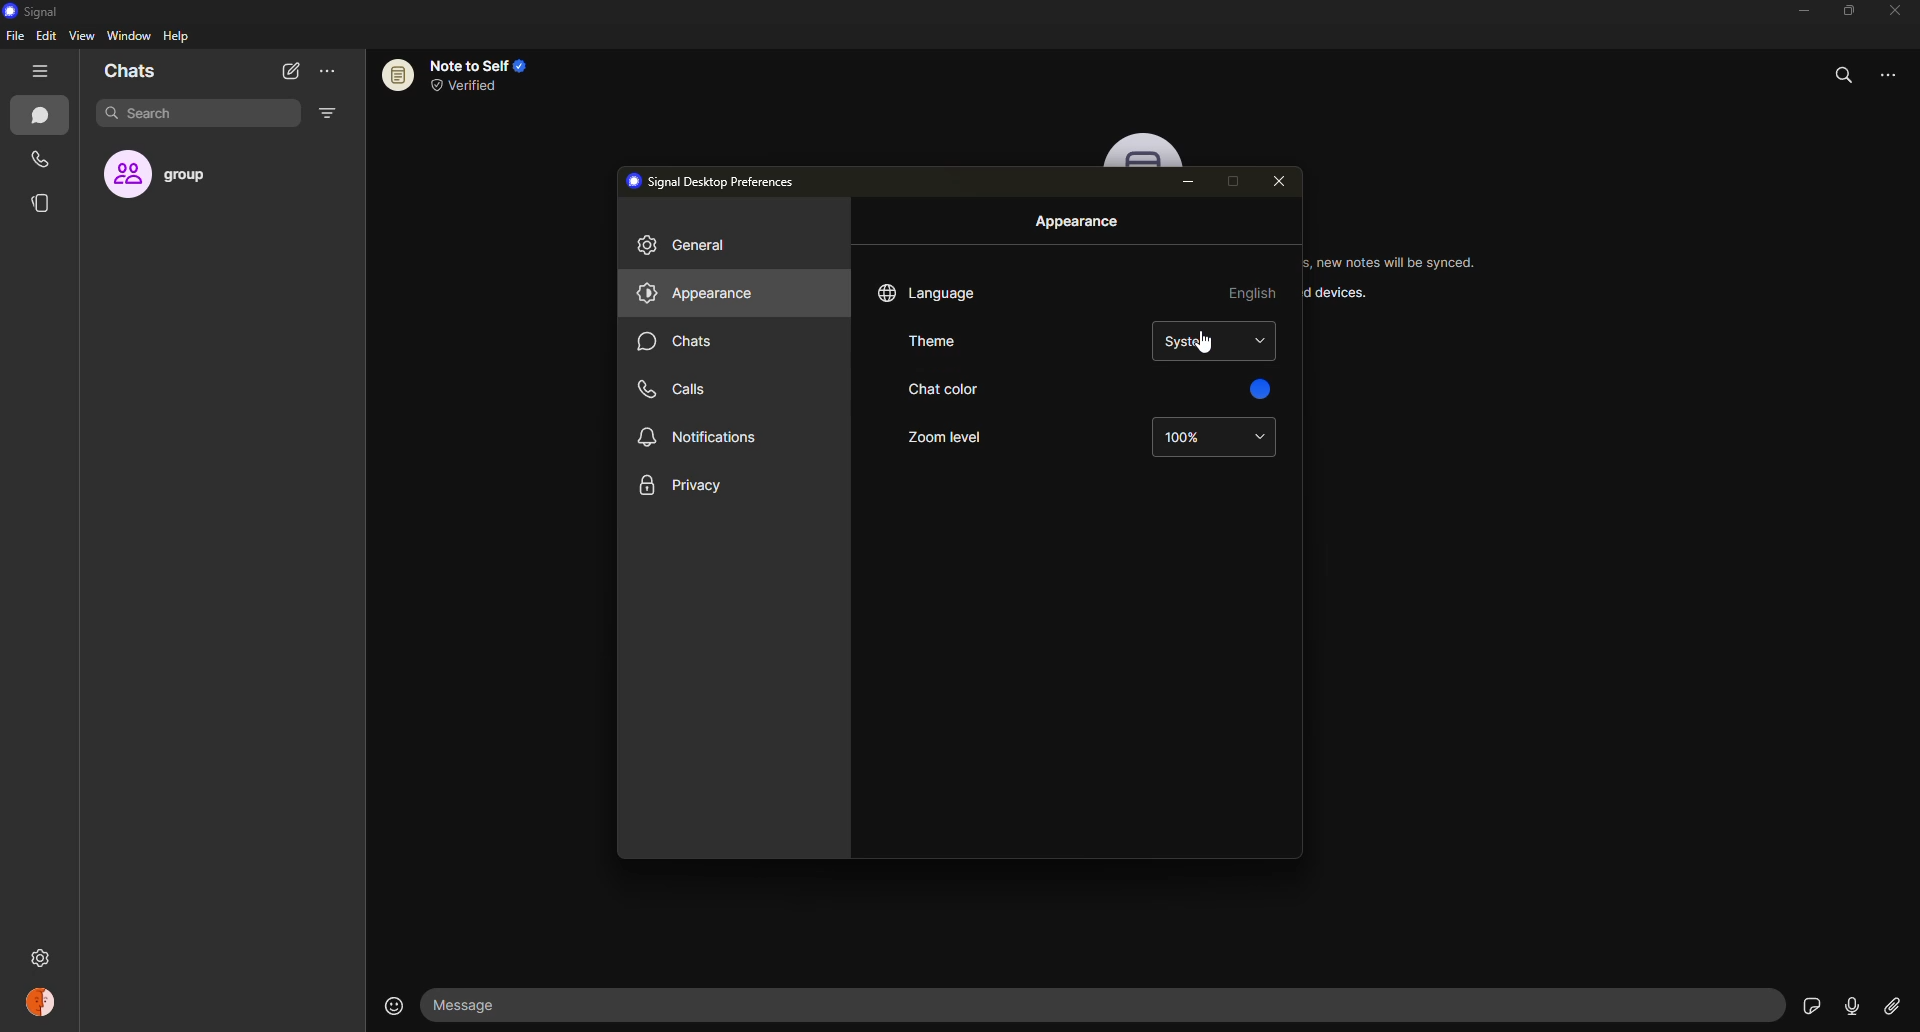  What do you see at coordinates (1794, 13) in the screenshot?
I see `minimize` at bounding box center [1794, 13].